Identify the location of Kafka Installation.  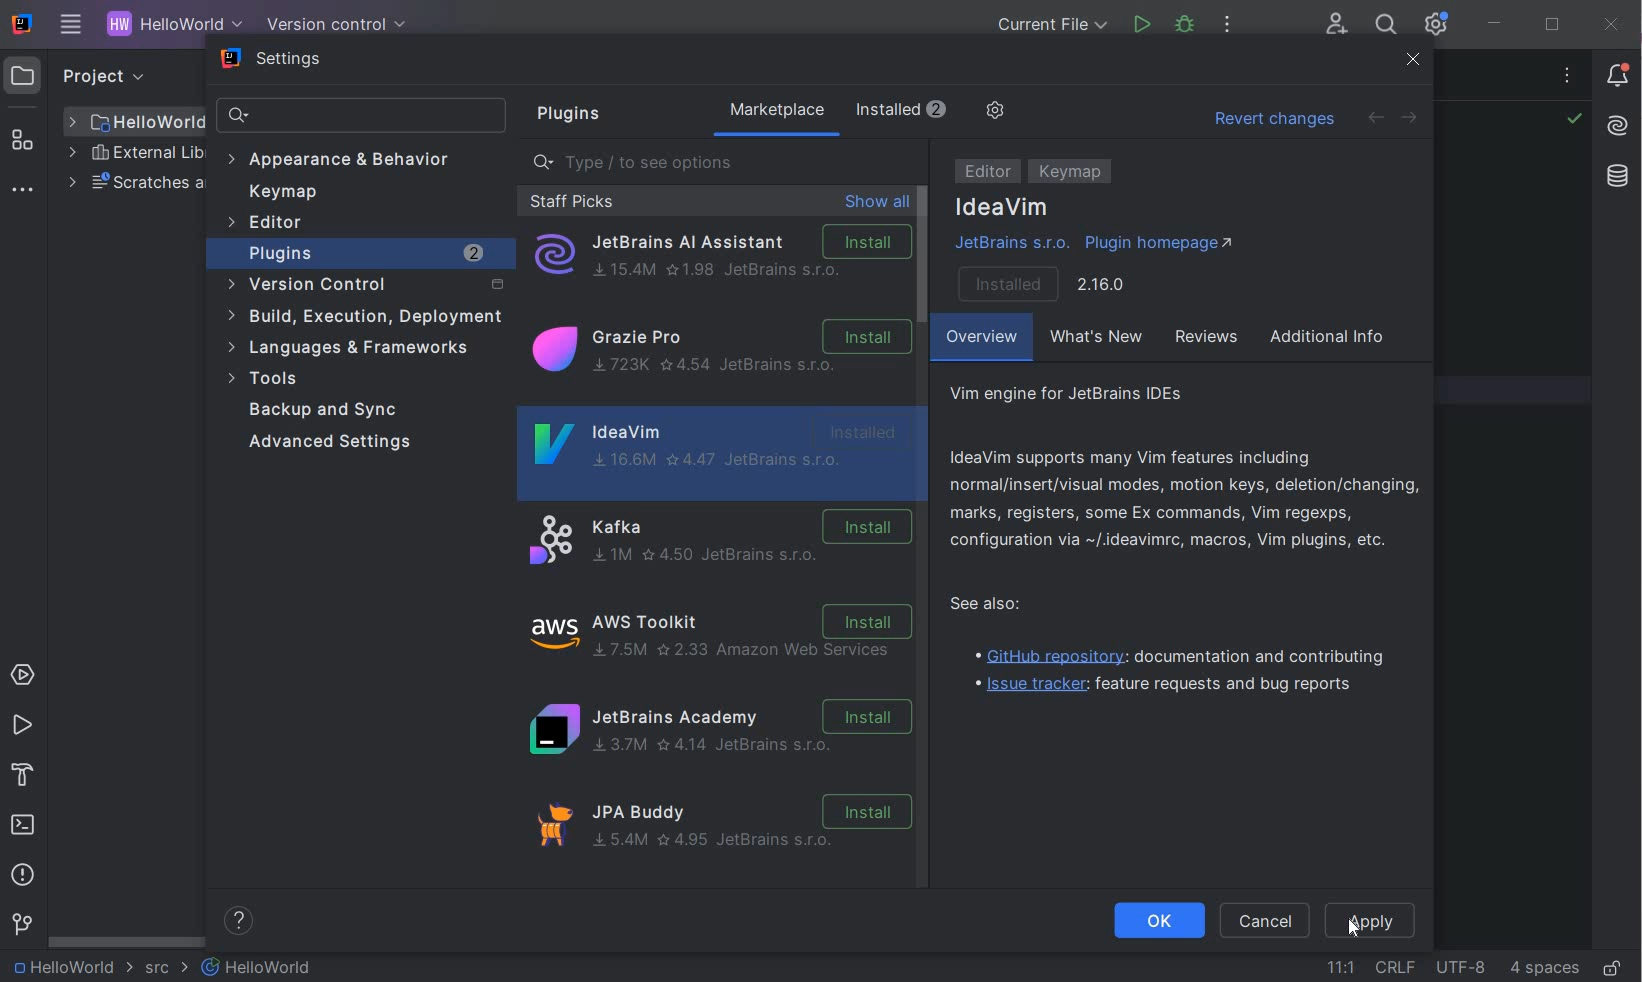
(718, 540).